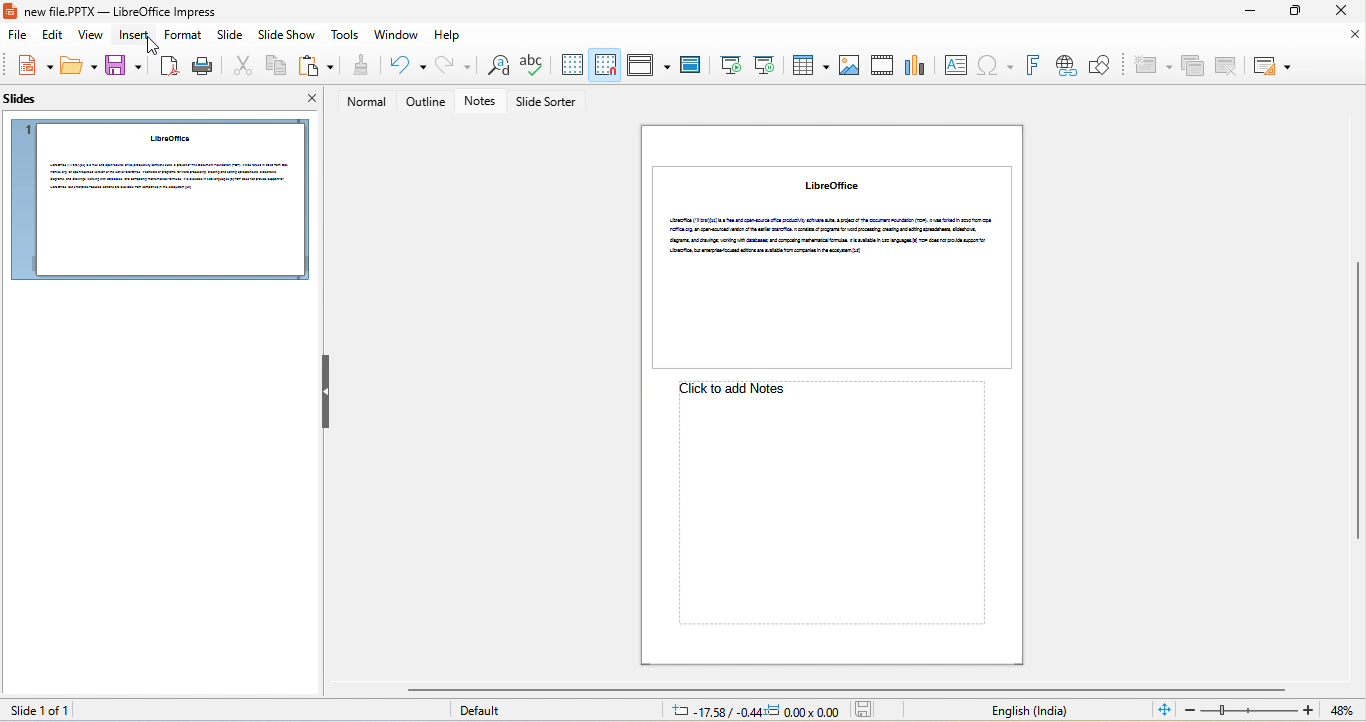  What do you see at coordinates (155, 45) in the screenshot?
I see `cursor movement` at bounding box center [155, 45].